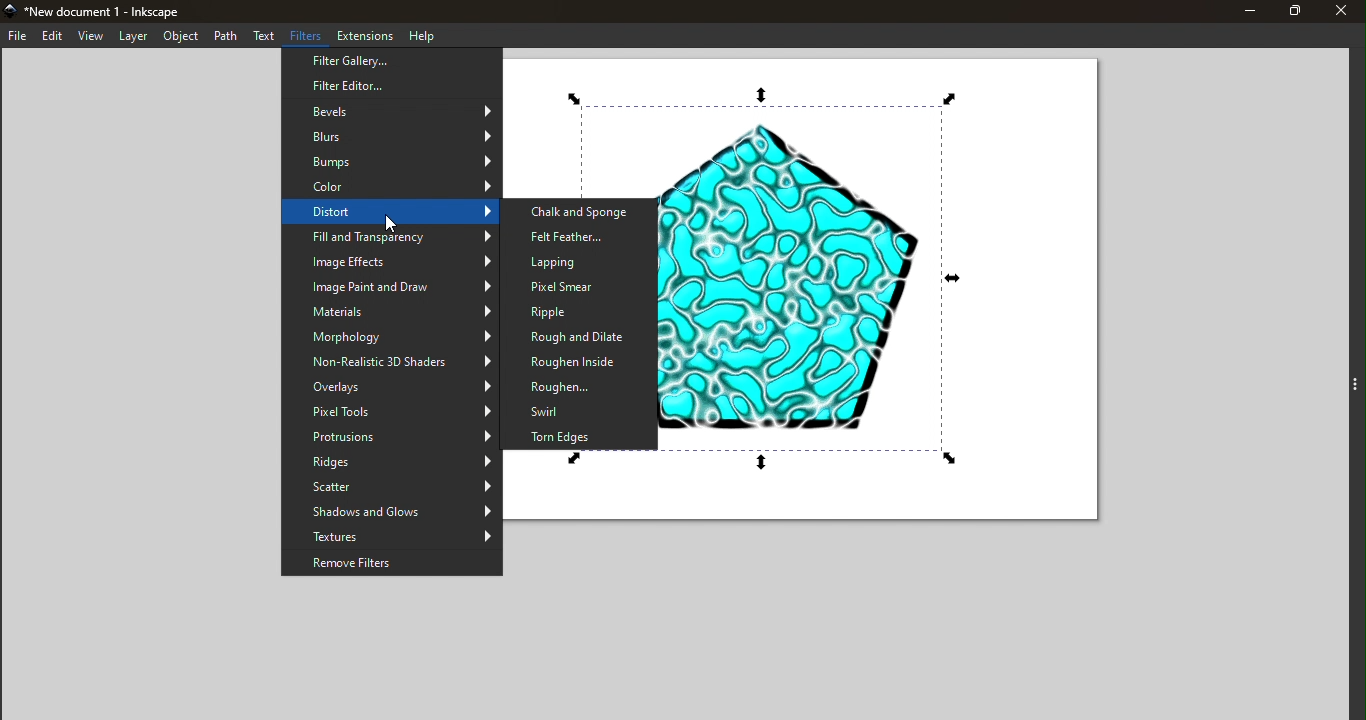  Describe the element at coordinates (392, 286) in the screenshot. I see `Image Paint and Draw` at that location.